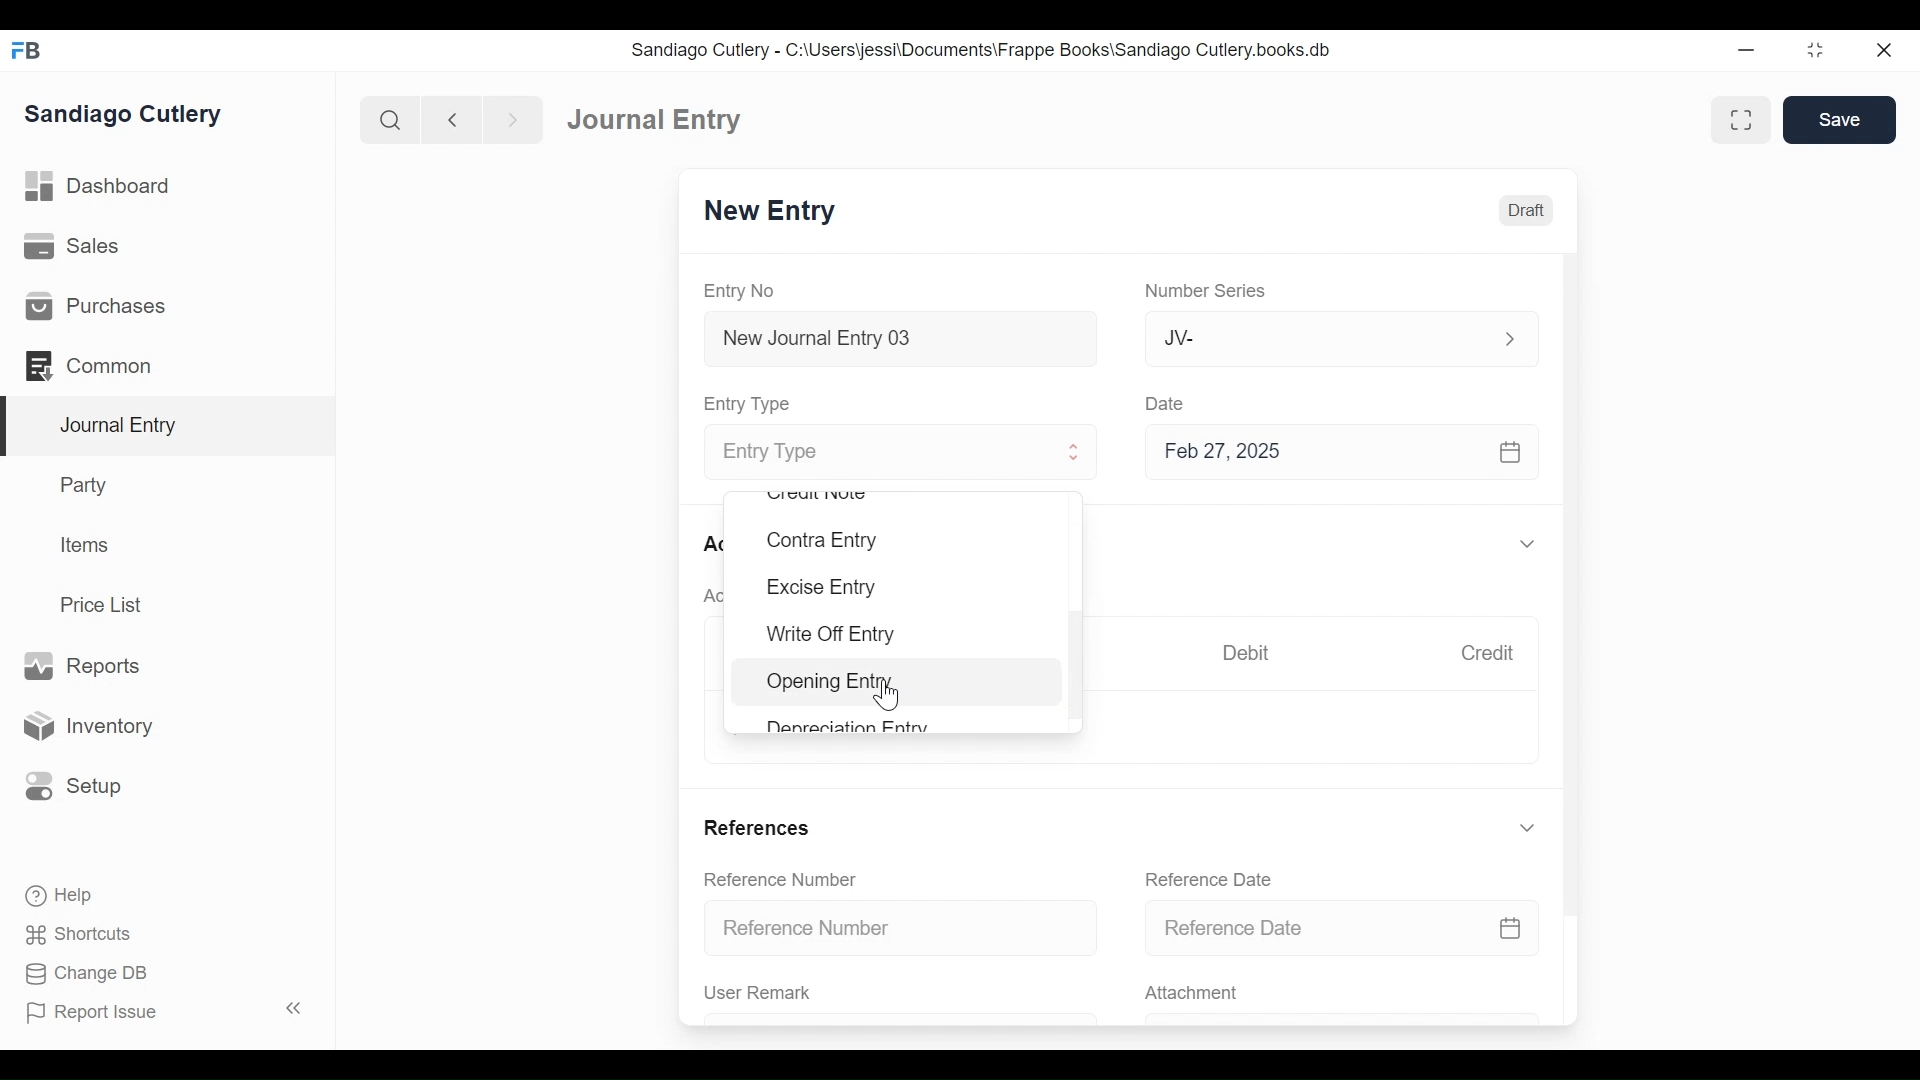 This screenshot has width=1920, height=1080. Describe the element at coordinates (1524, 212) in the screenshot. I see `Draft` at that location.